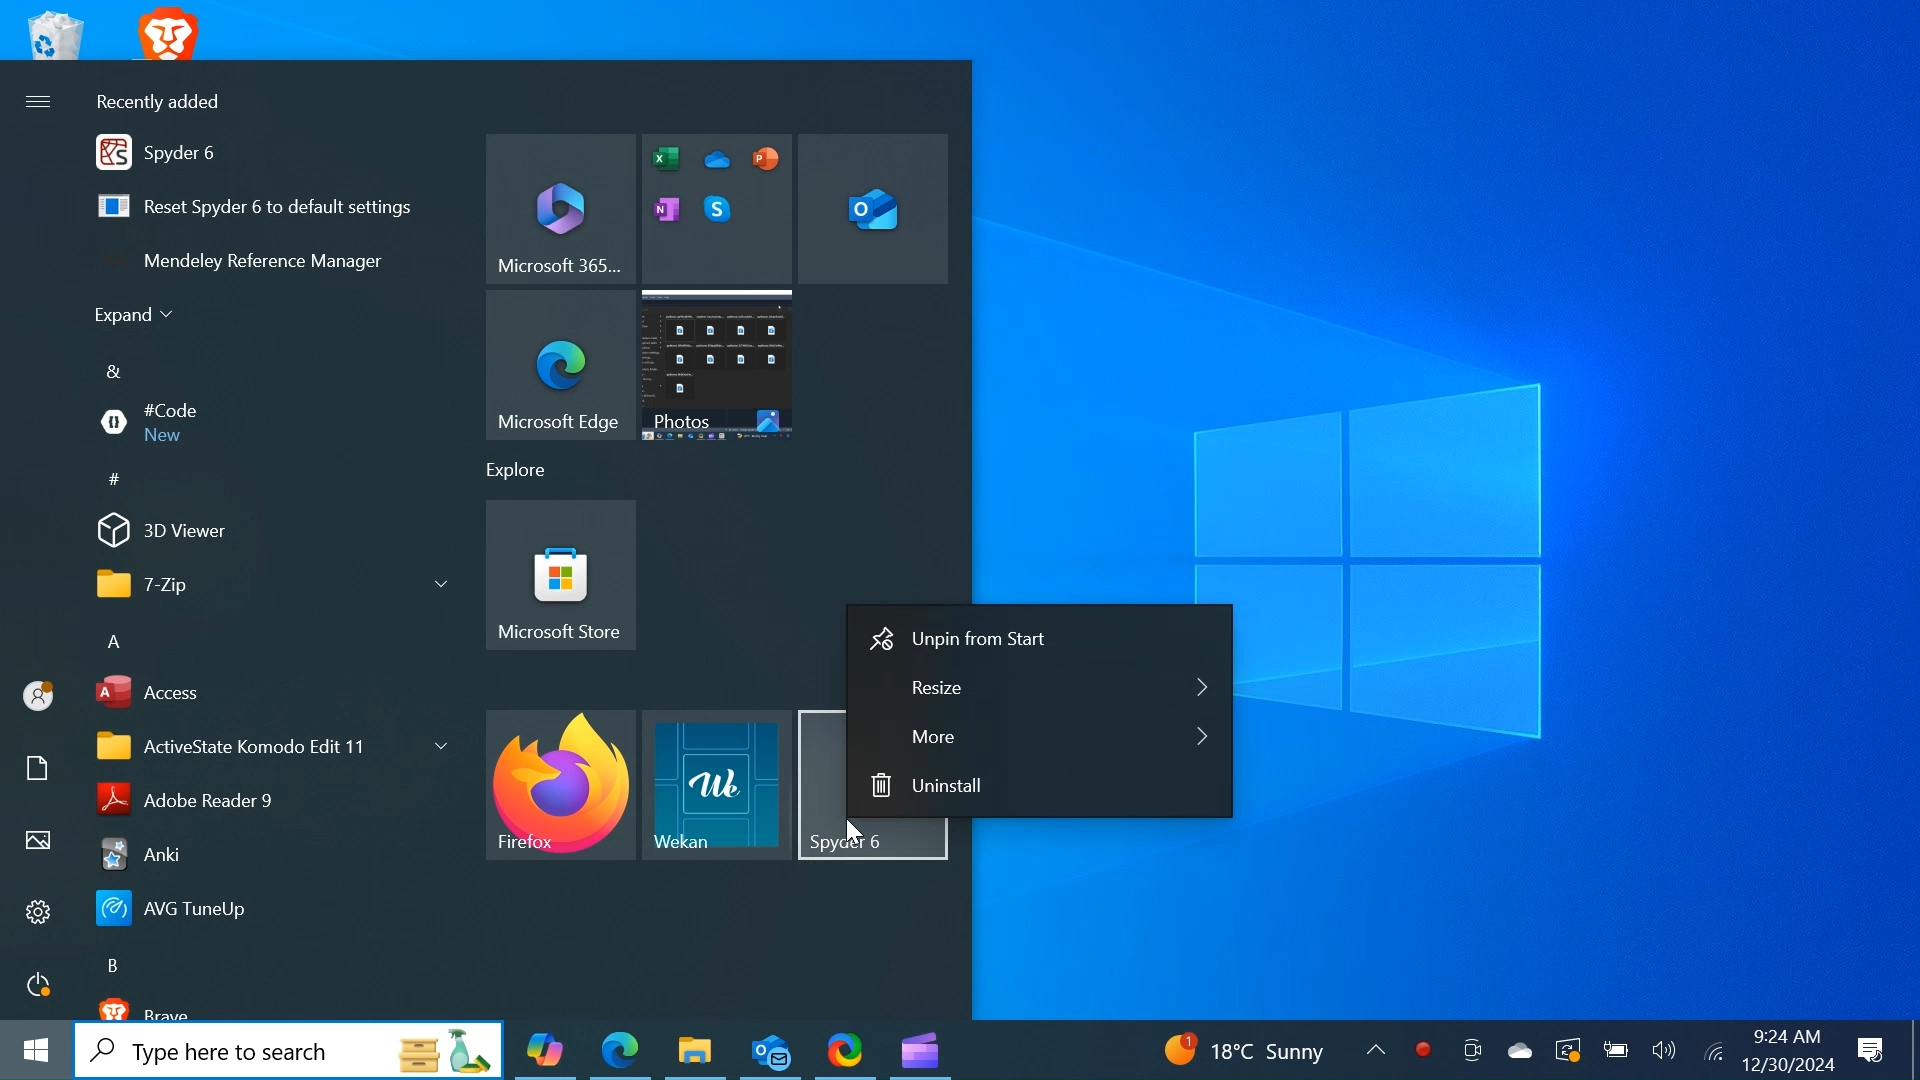  What do you see at coordinates (38, 768) in the screenshot?
I see `Documents` at bounding box center [38, 768].